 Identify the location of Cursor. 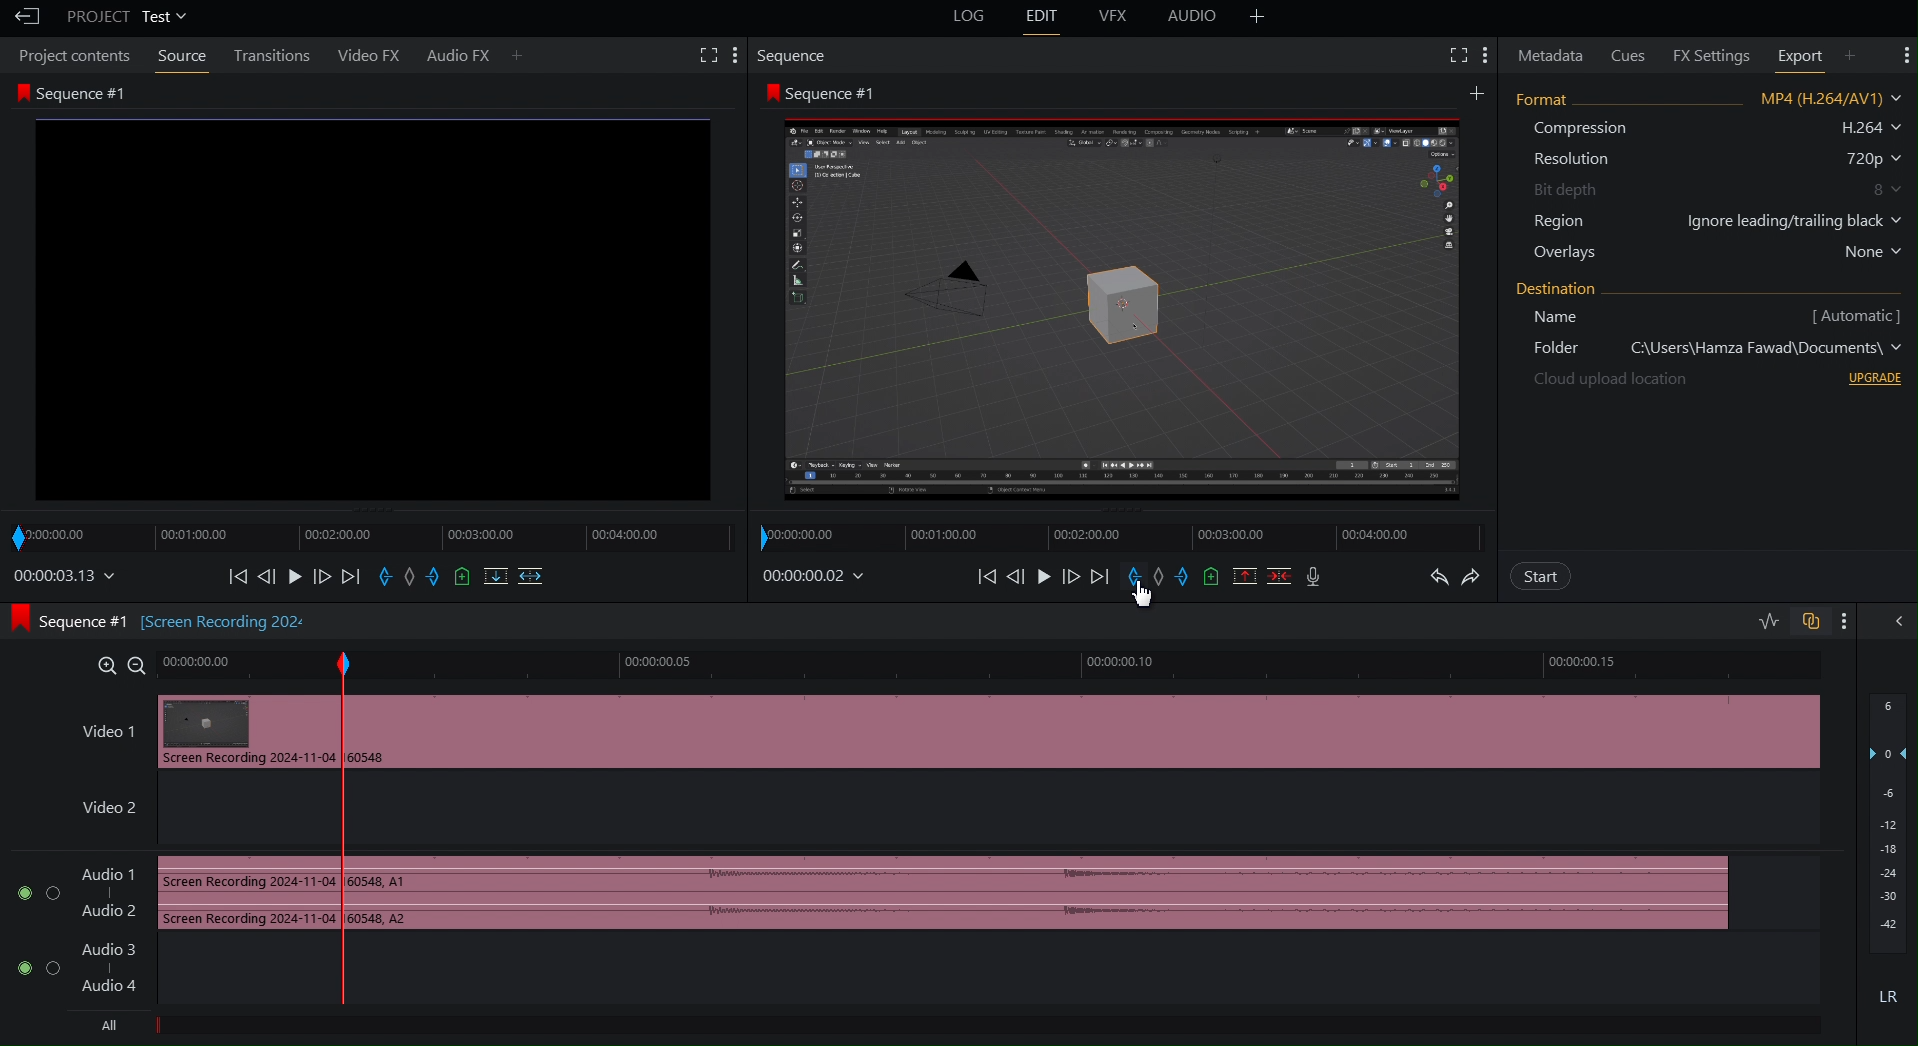
(1143, 597).